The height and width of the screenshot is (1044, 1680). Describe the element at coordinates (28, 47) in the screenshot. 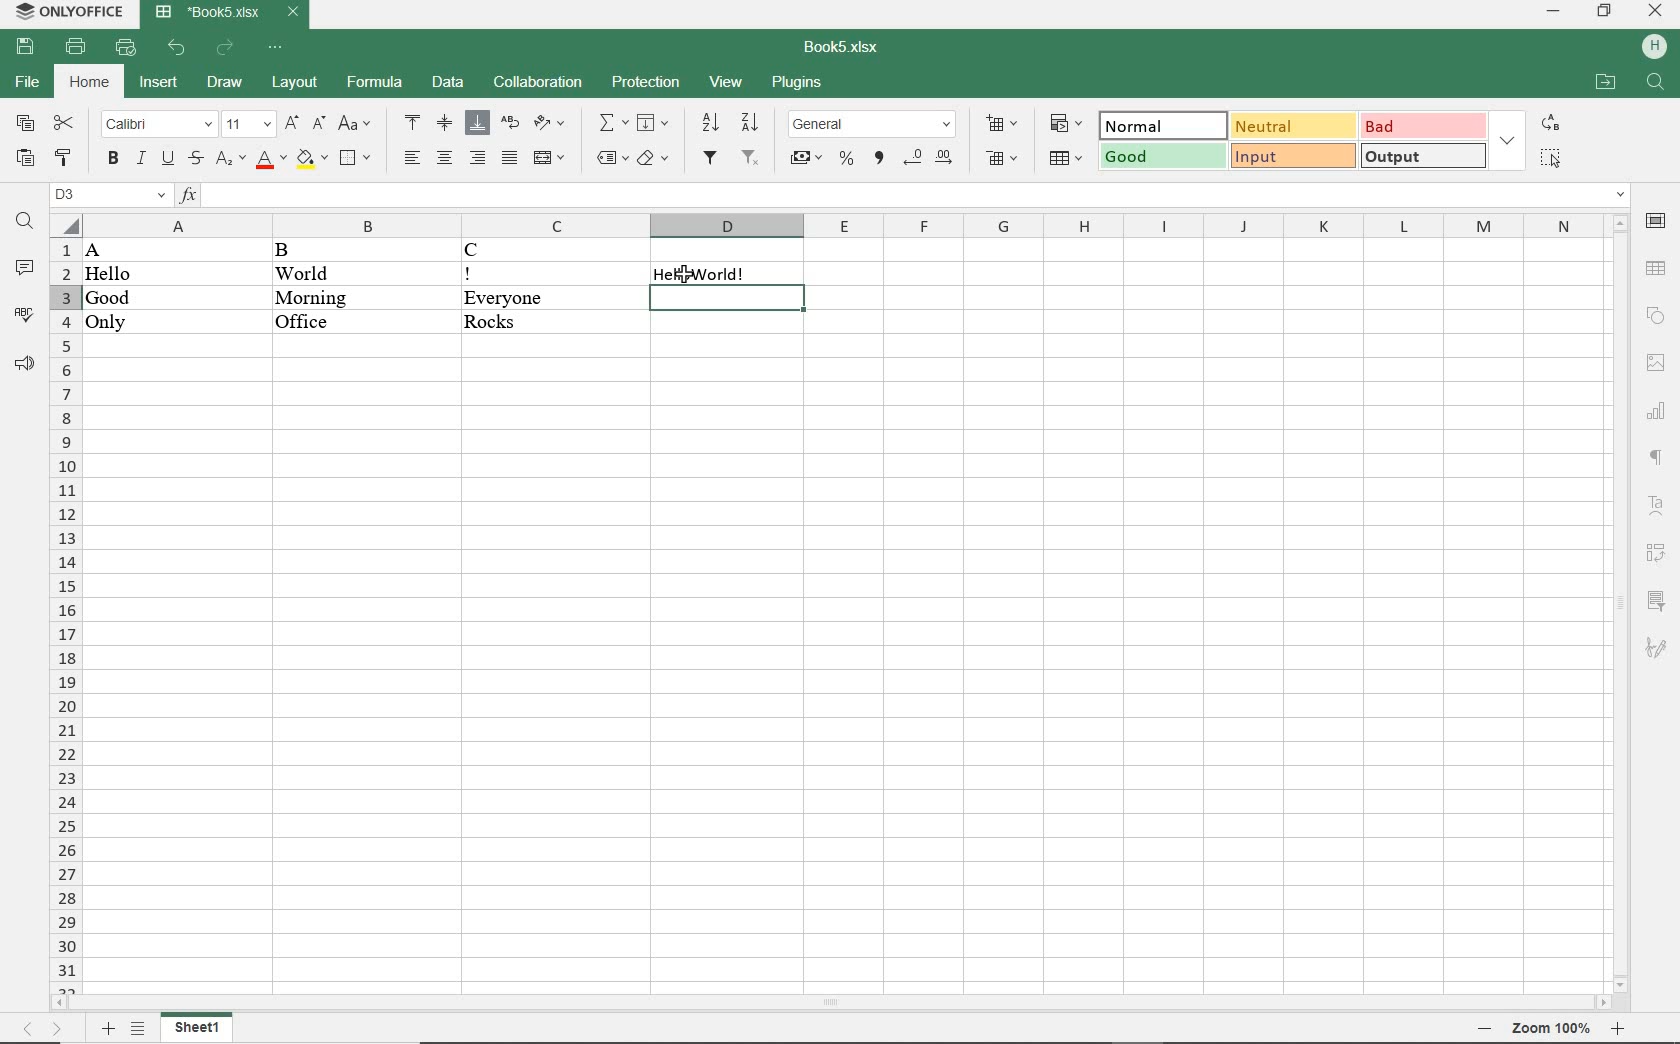

I see `SAVE` at that location.